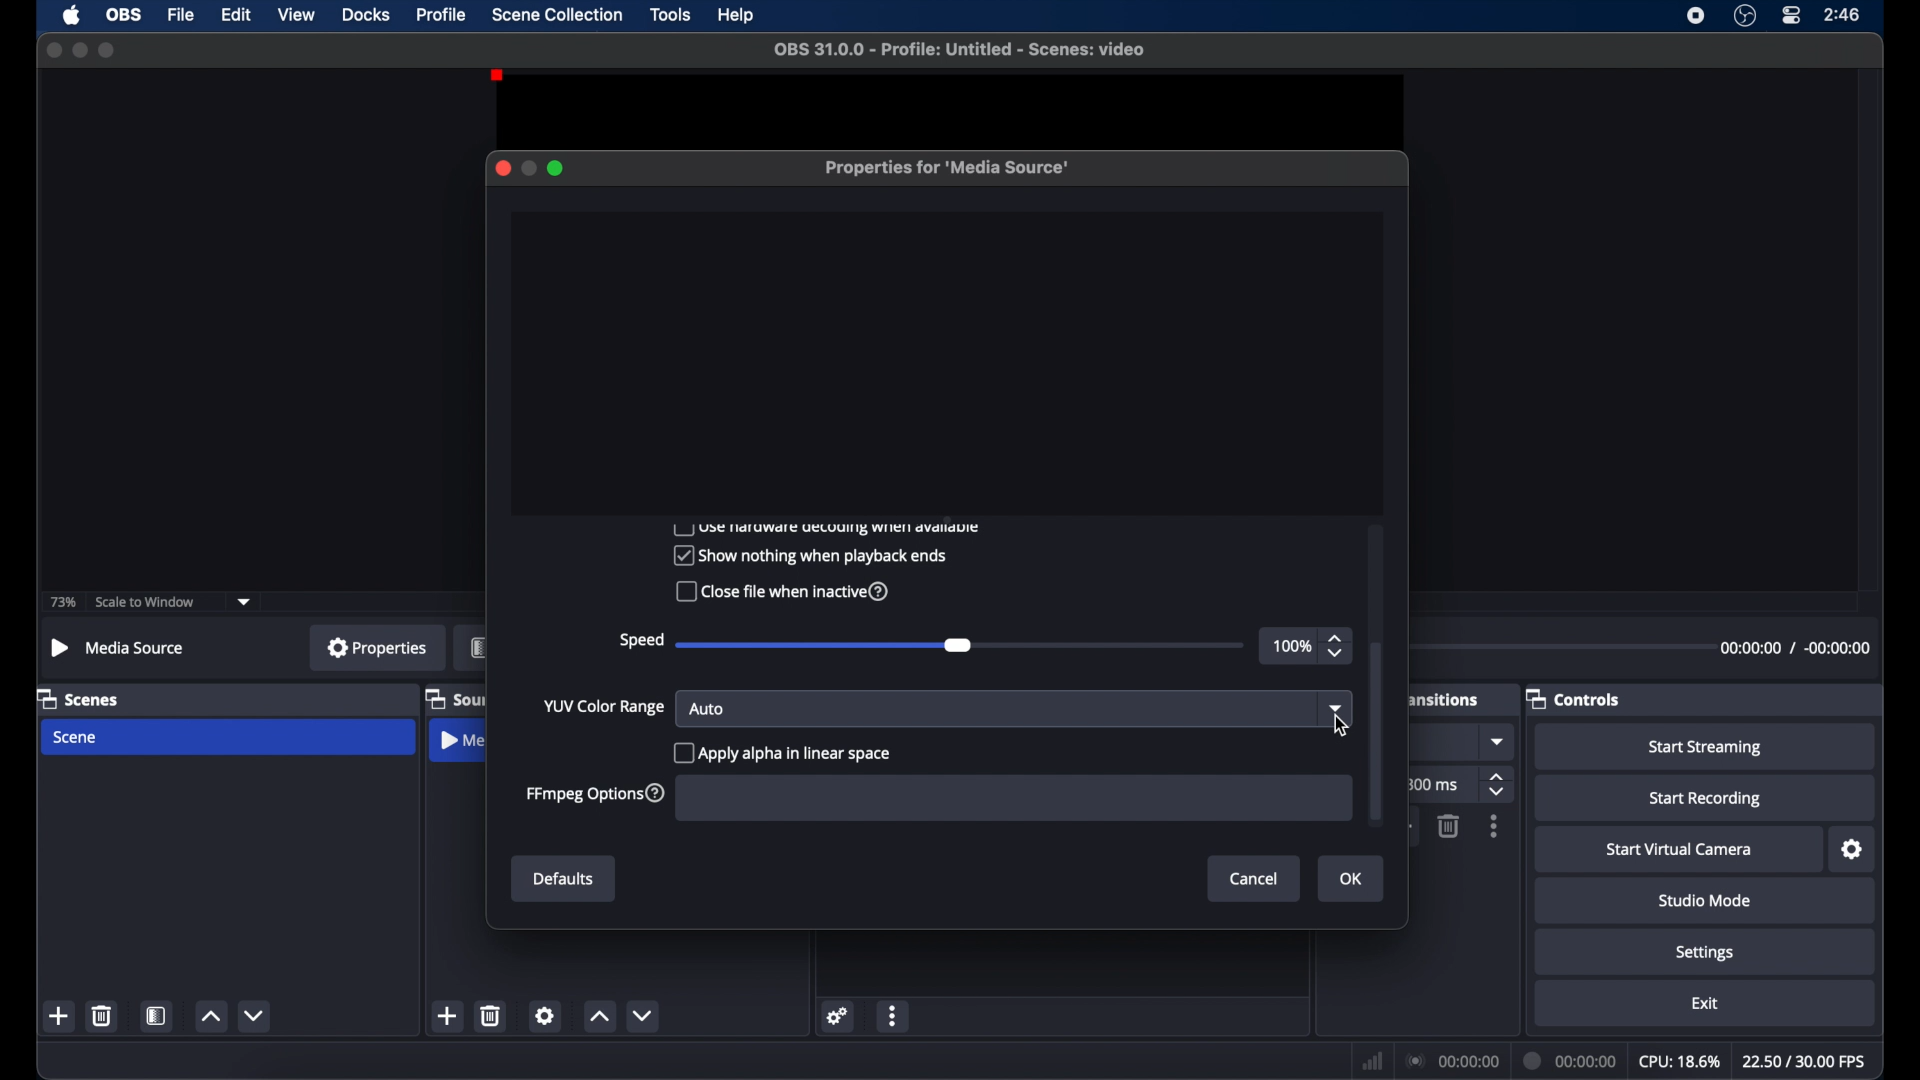 Image resolution: width=1920 pixels, height=1080 pixels. I want to click on close, so click(502, 168).